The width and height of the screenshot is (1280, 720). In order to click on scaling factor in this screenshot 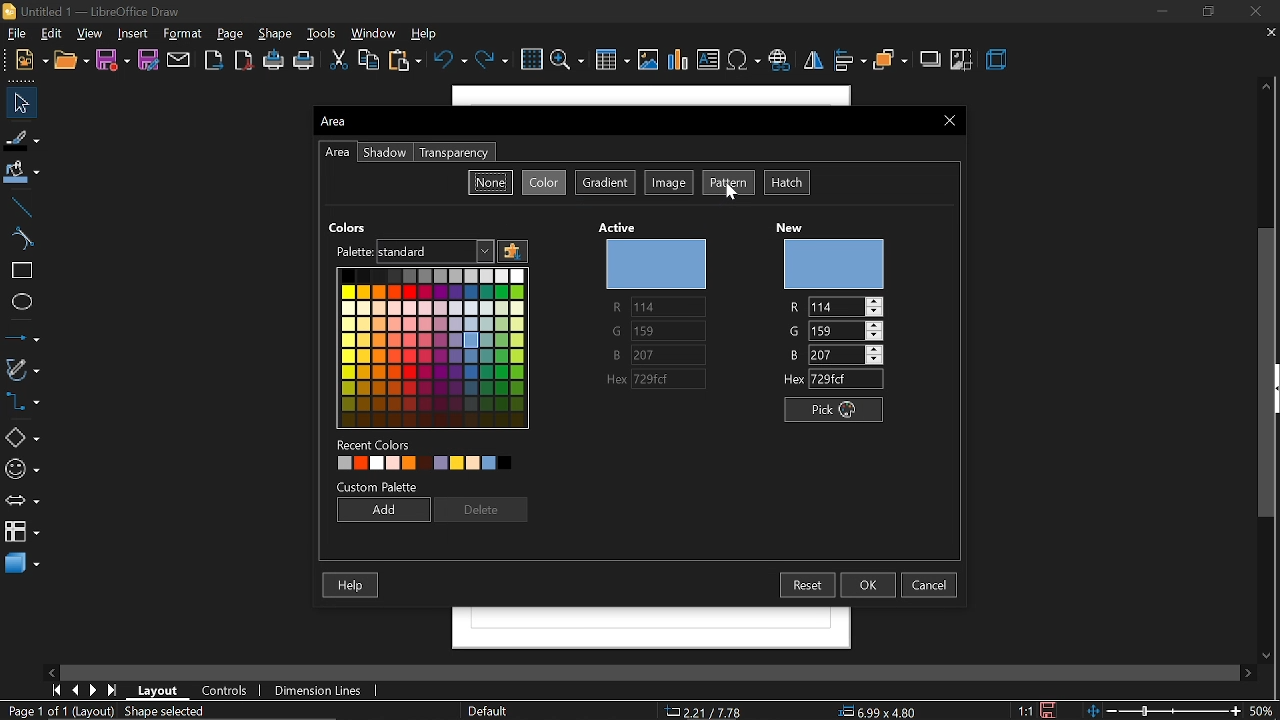, I will do `click(1024, 706)`.